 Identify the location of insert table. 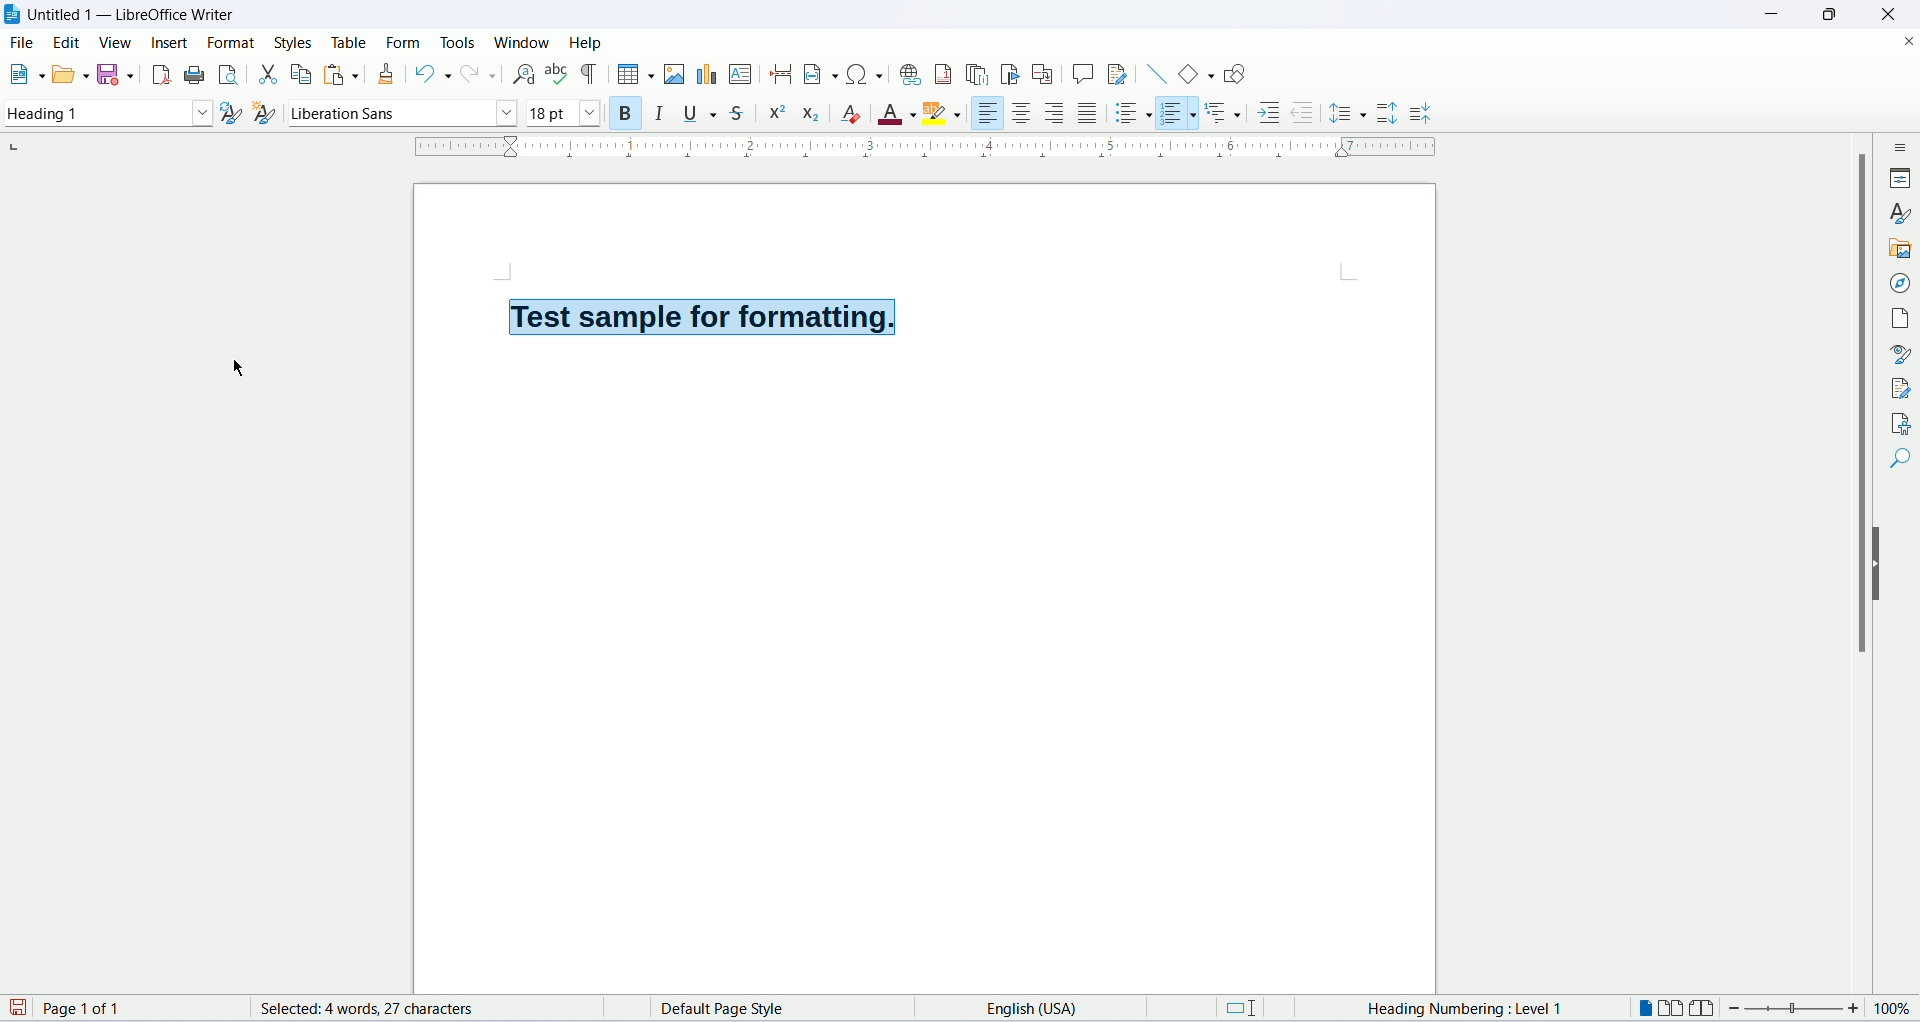
(633, 72).